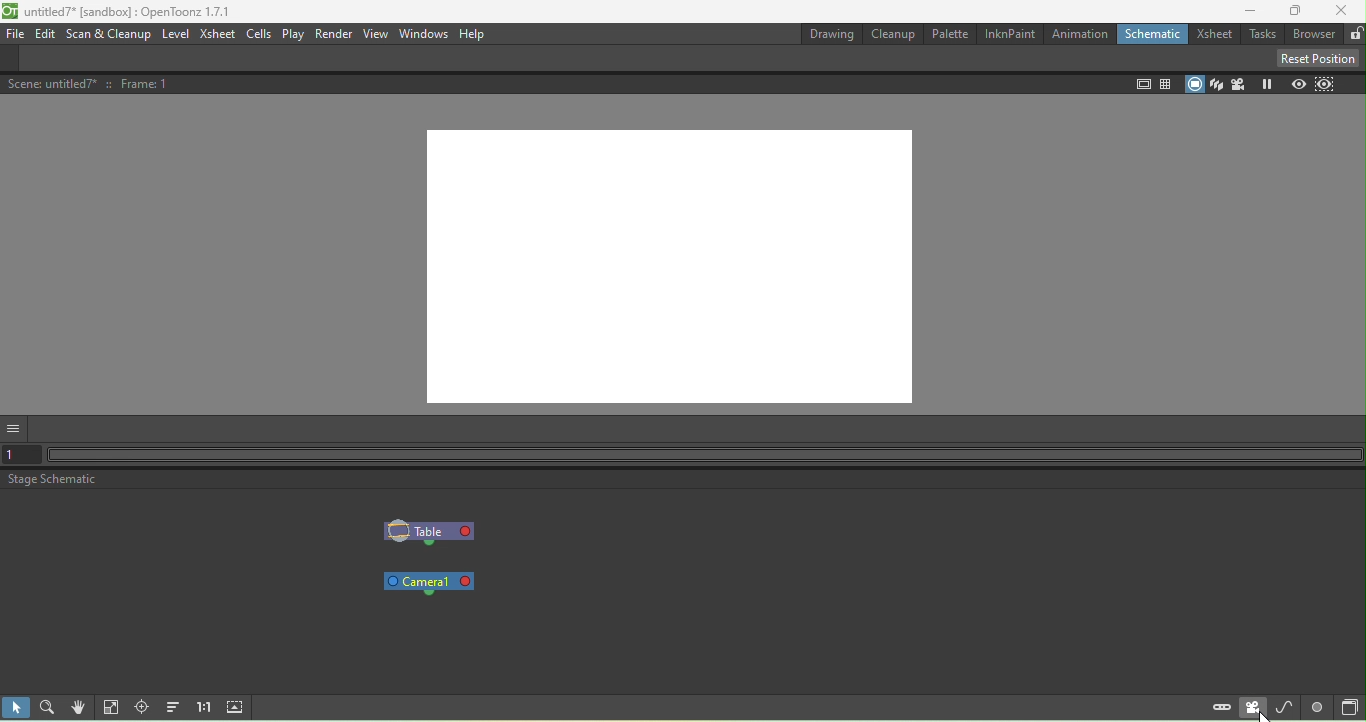 This screenshot has width=1366, height=722. I want to click on File, so click(17, 34).